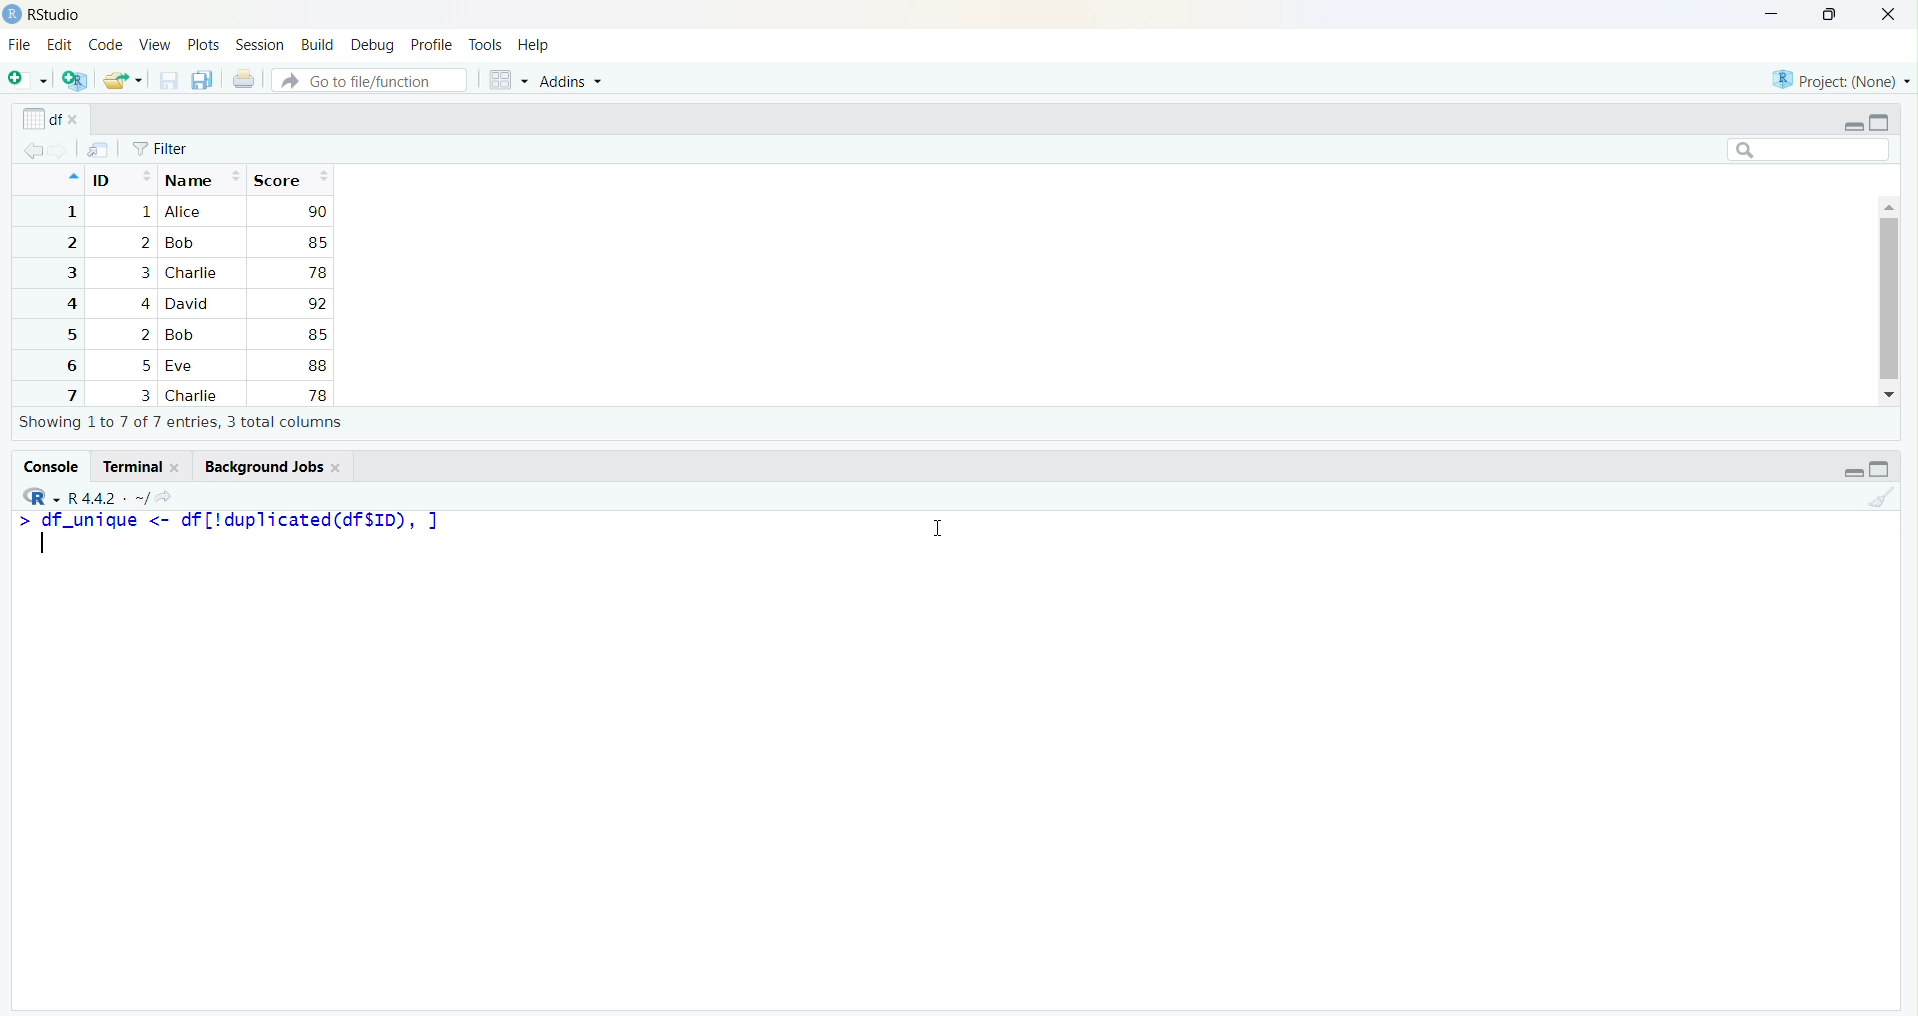 The width and height of the screenshot is (1918, 1016). I want to click on maximize, so click(1880, 122).